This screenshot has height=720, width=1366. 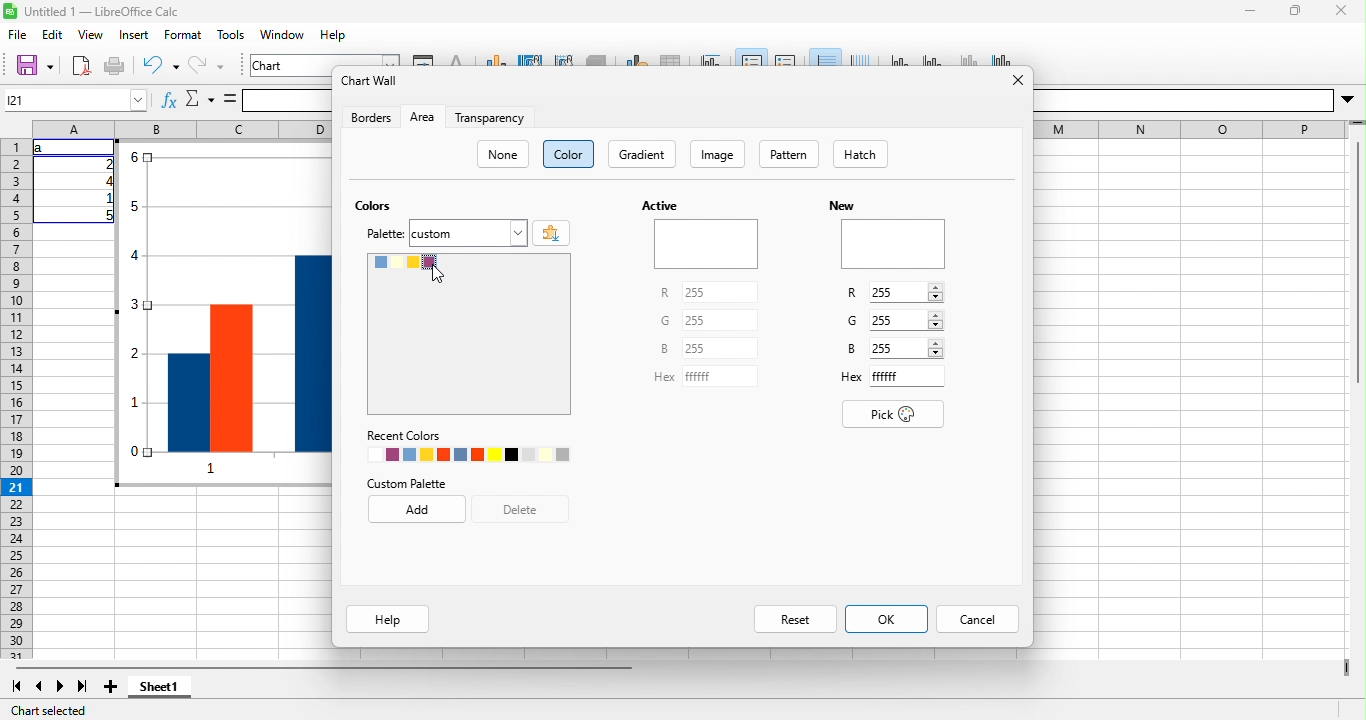 What do you see at coordinates (287, 101) in the screenshot?
I see `formula bar` at bounding box center [287, 101].